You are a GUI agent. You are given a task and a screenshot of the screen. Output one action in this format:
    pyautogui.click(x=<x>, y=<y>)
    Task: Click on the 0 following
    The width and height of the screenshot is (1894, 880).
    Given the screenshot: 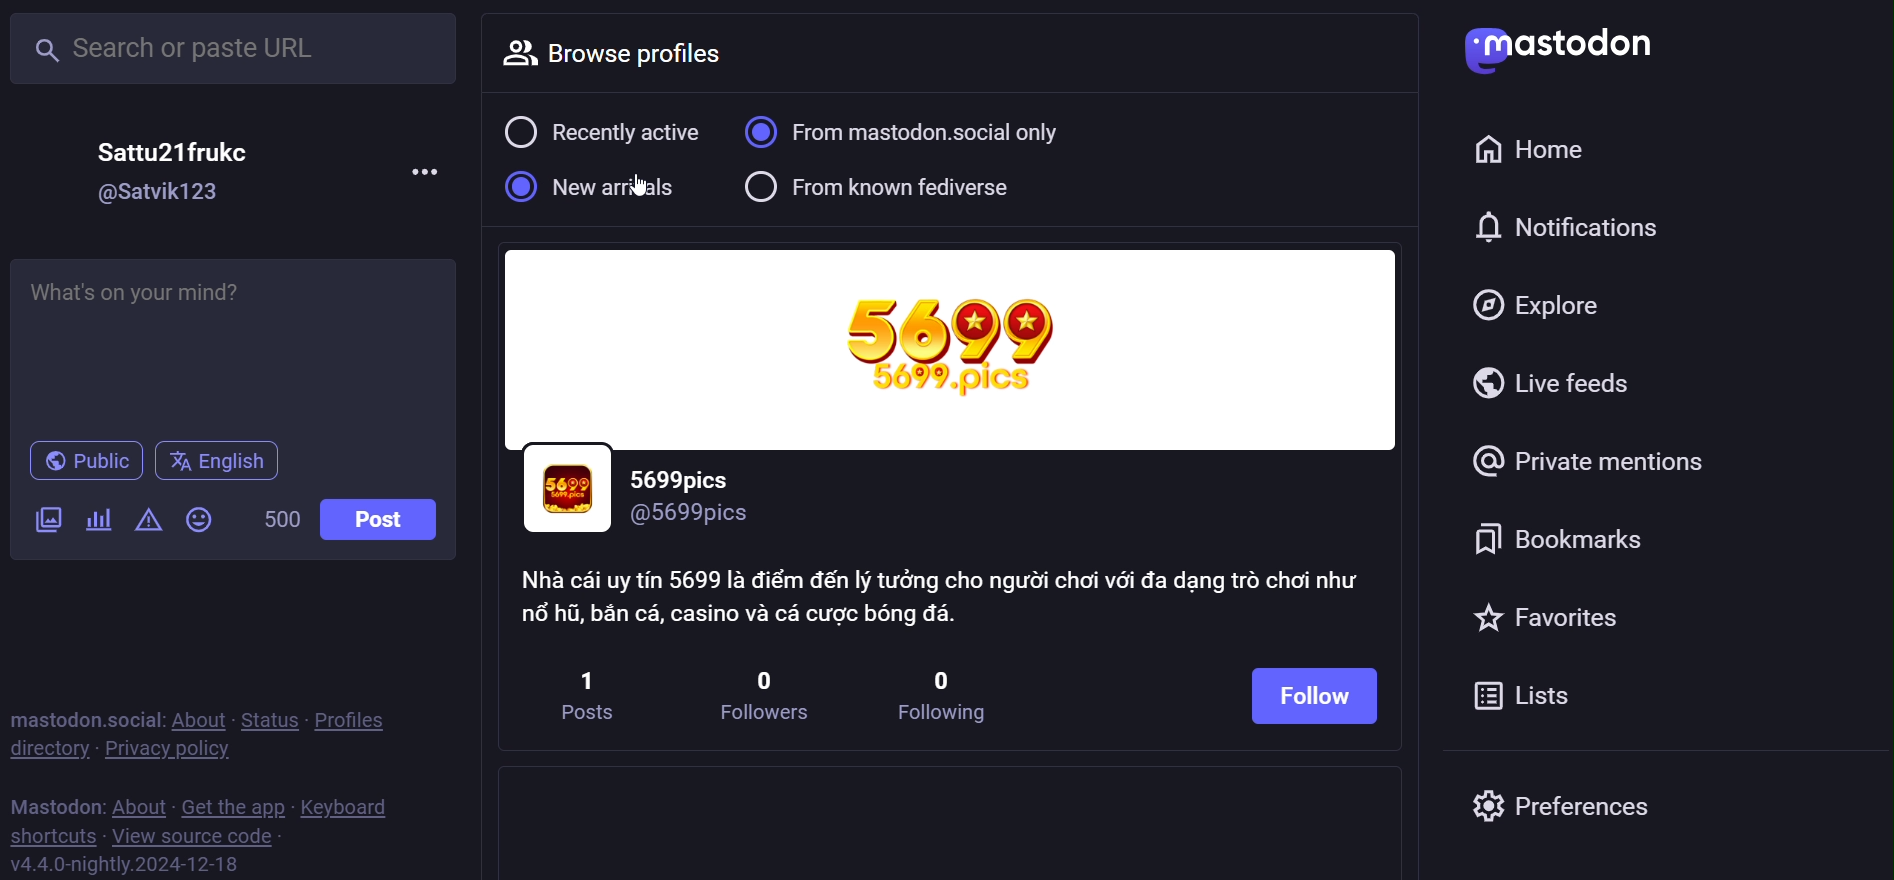 What is the action you would take?
    pyautogui.click(x=936, y=696)
    